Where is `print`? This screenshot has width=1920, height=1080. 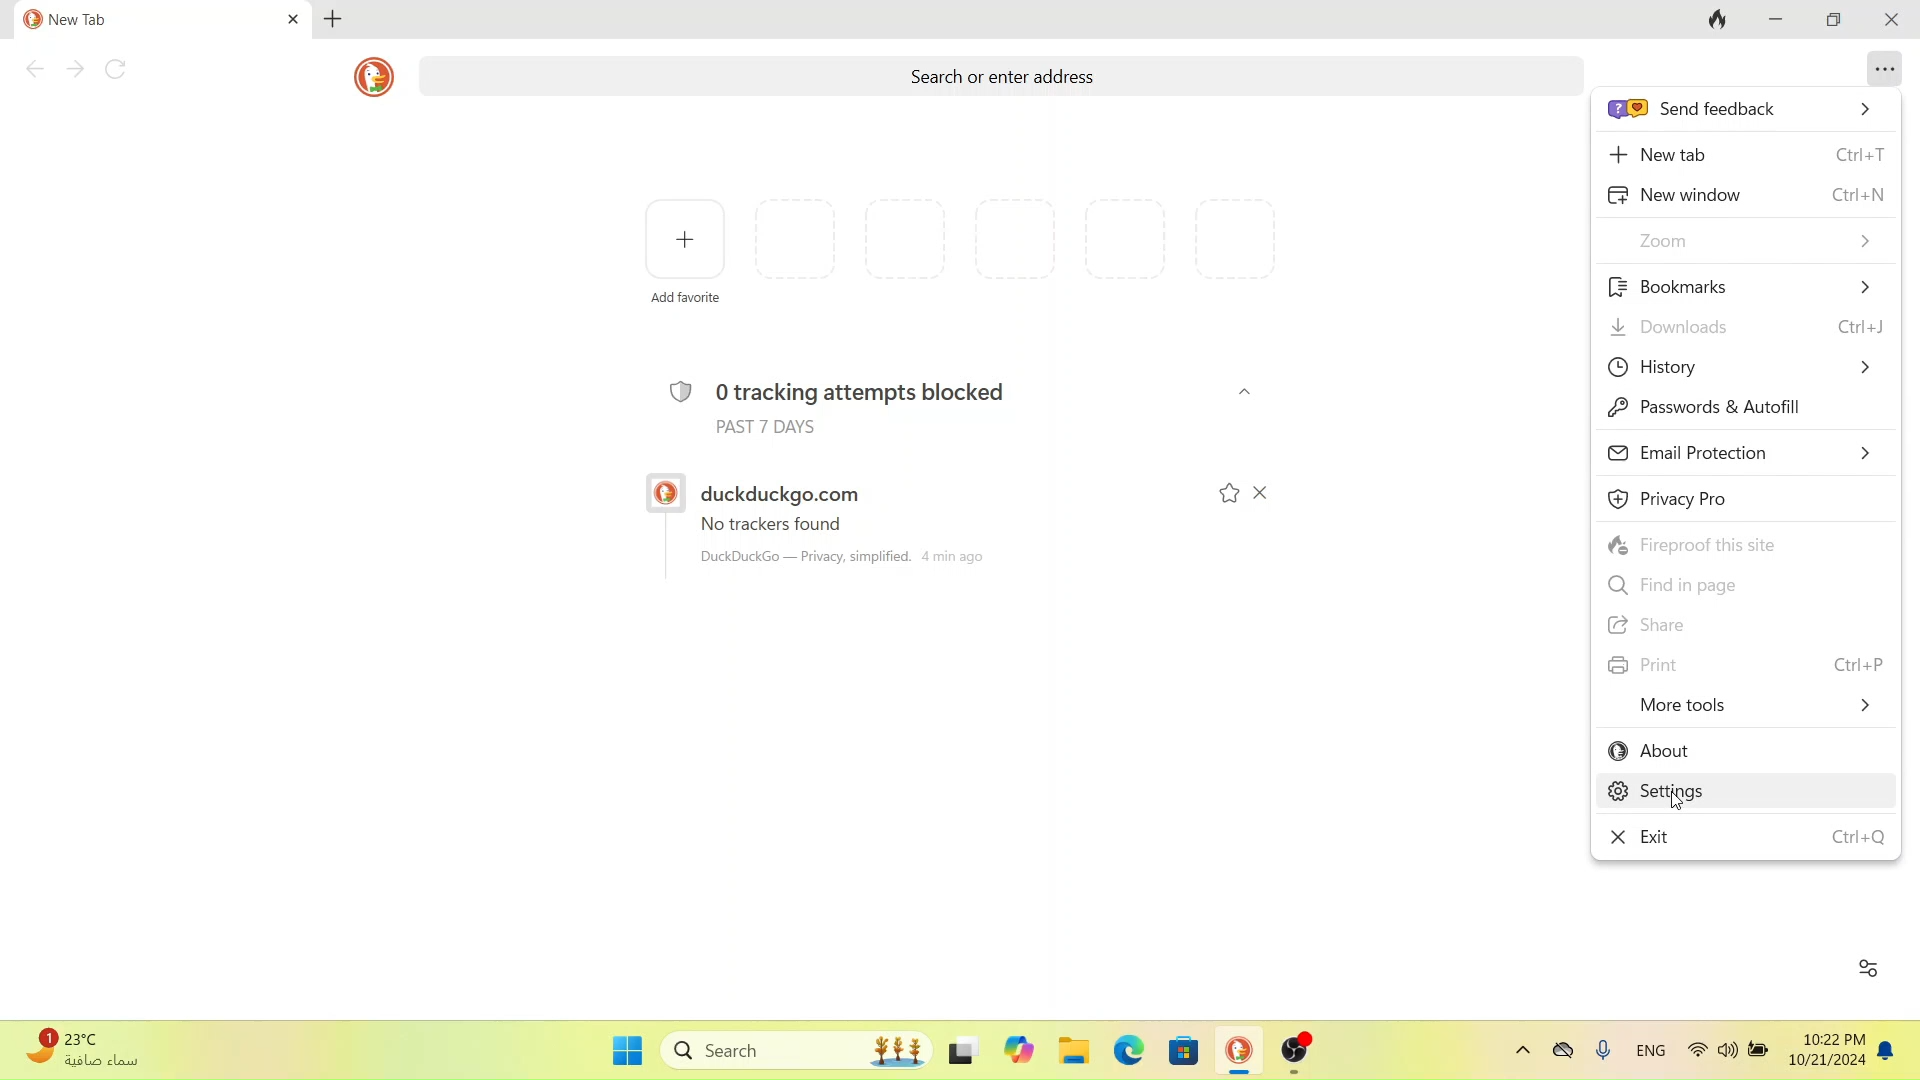 print is located at coordinates (1741, 665).